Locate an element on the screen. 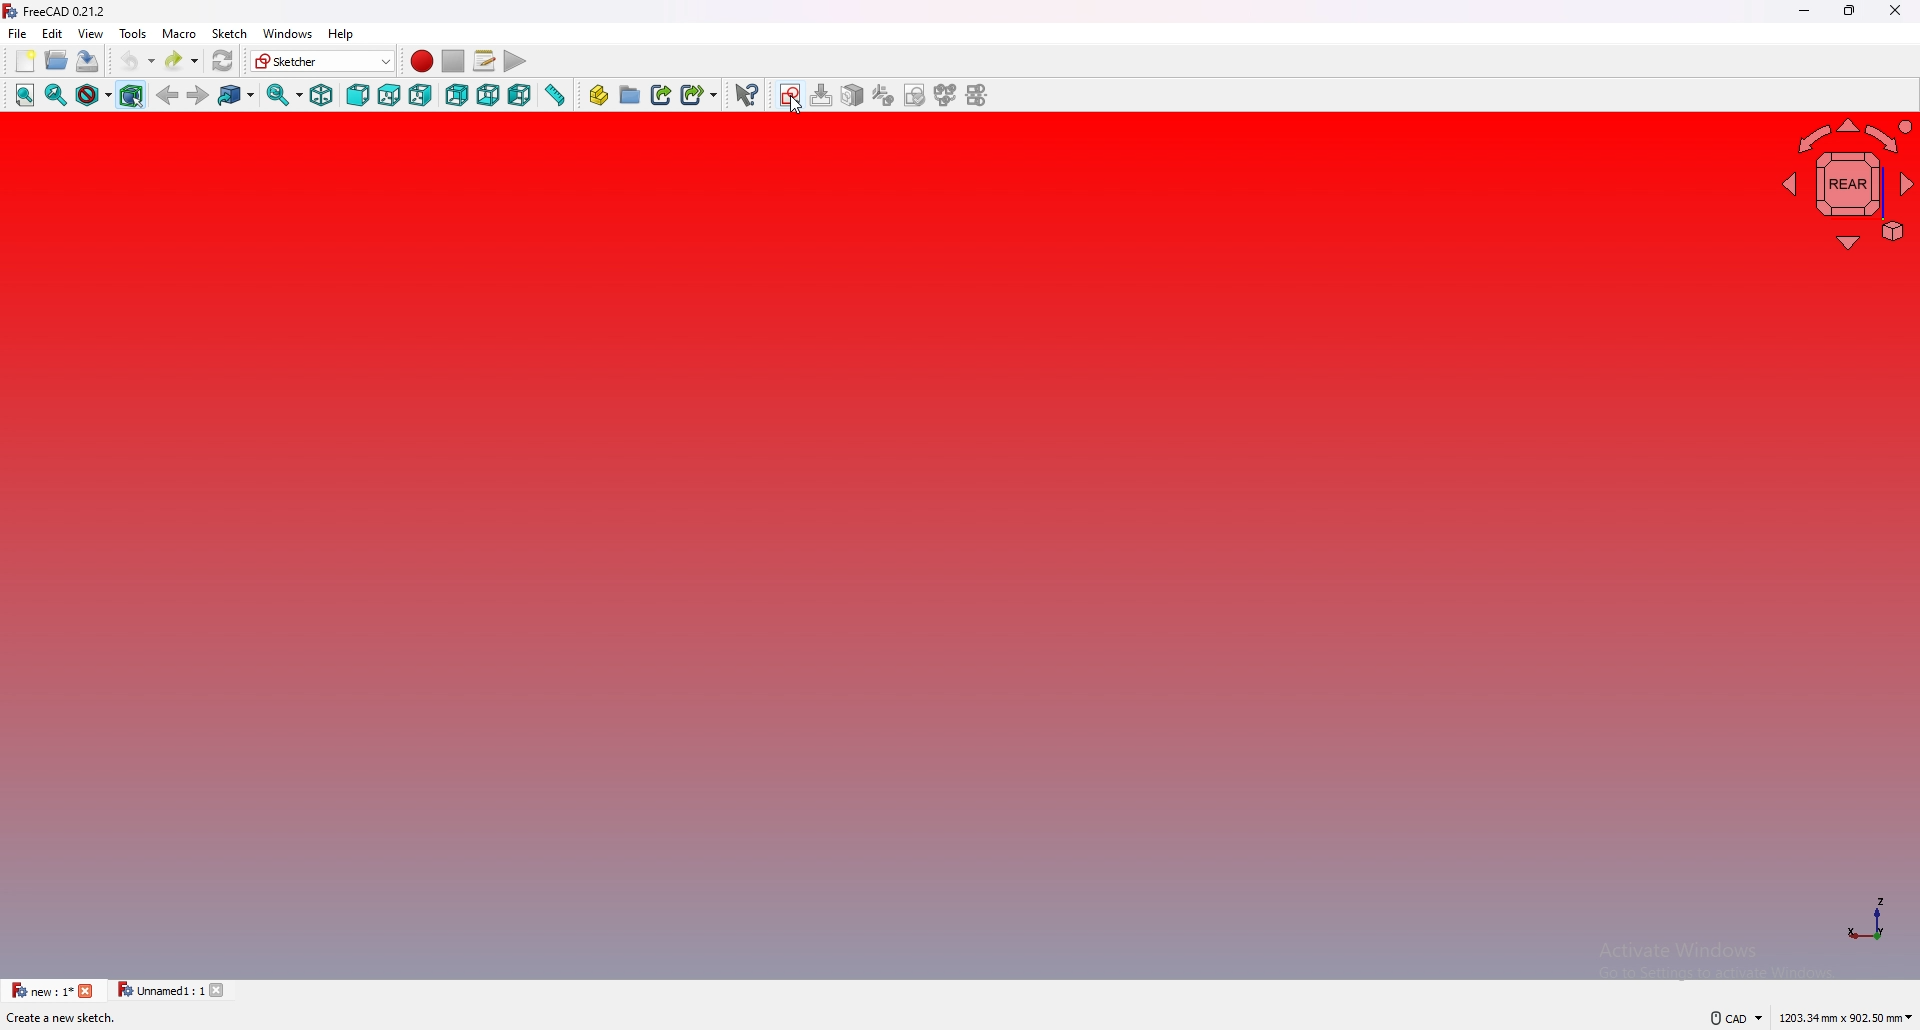 The image size is (1920, 1030). Create a new sketch. is located at coordinates (64, 1017).